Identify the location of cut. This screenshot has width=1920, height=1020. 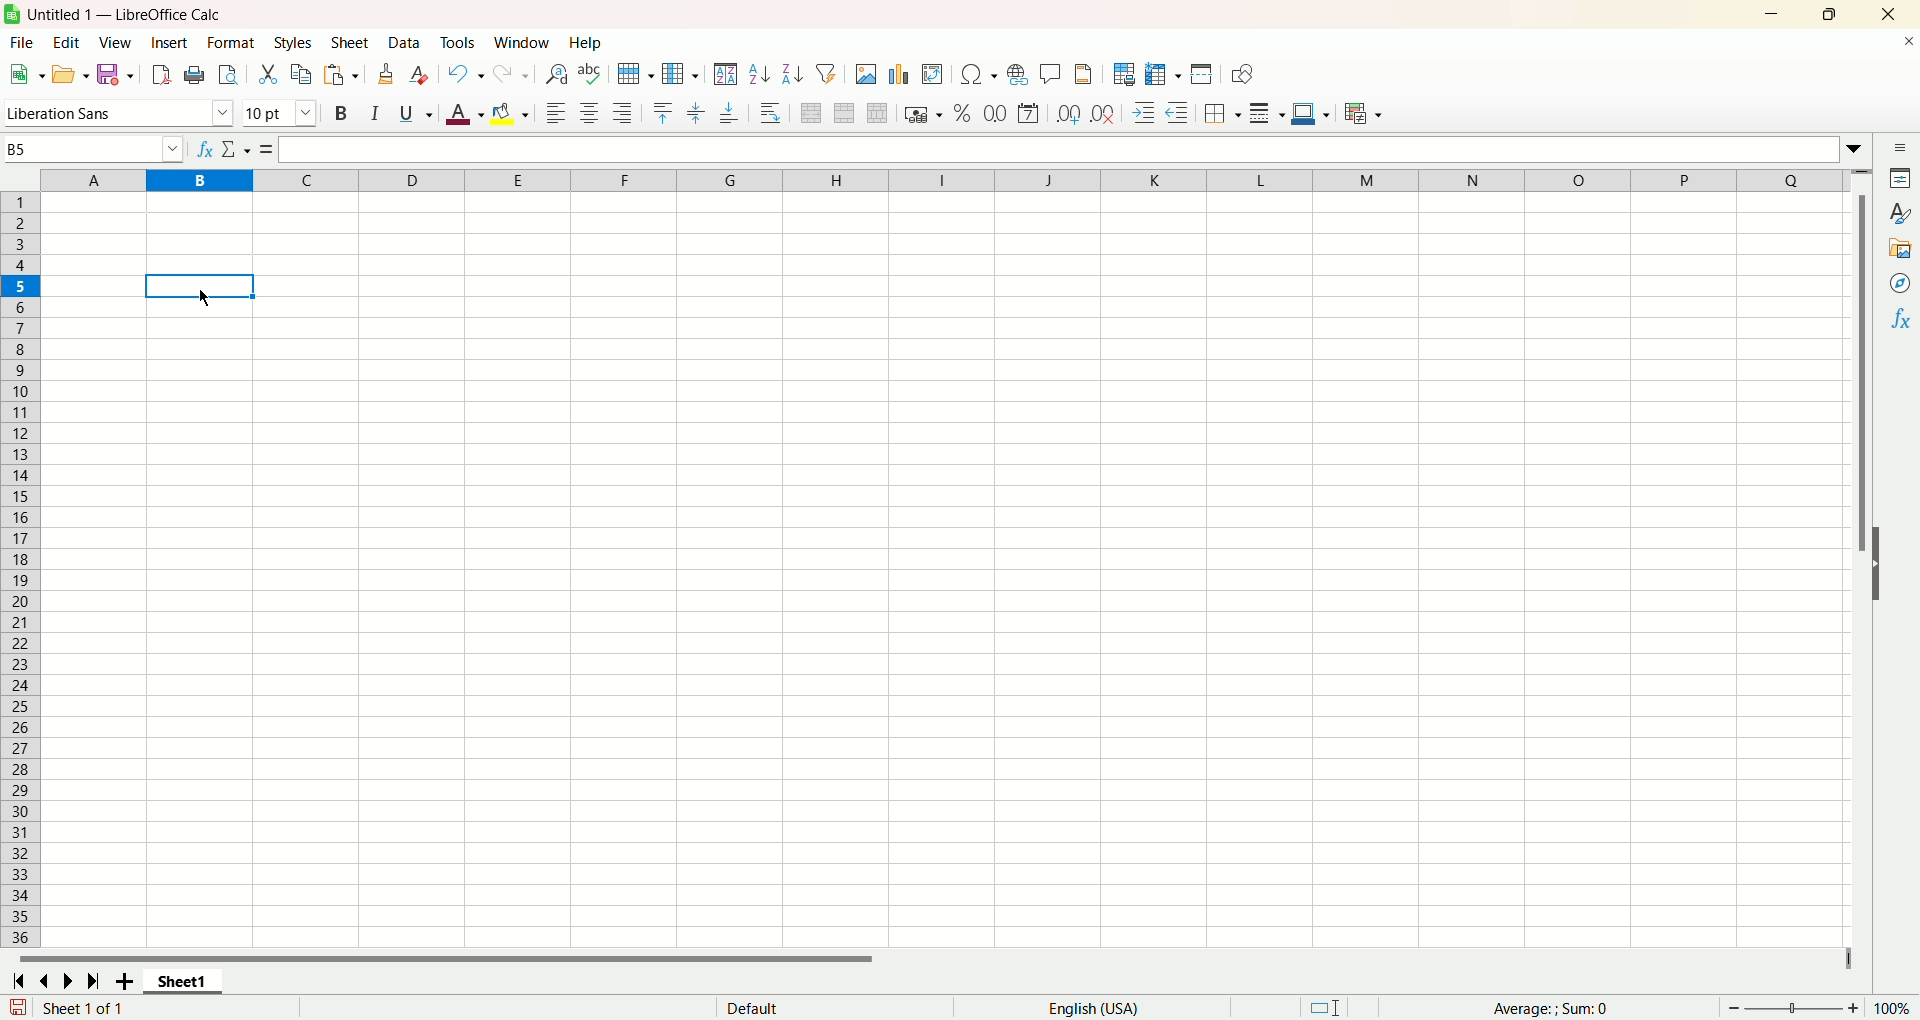
(267, 74).